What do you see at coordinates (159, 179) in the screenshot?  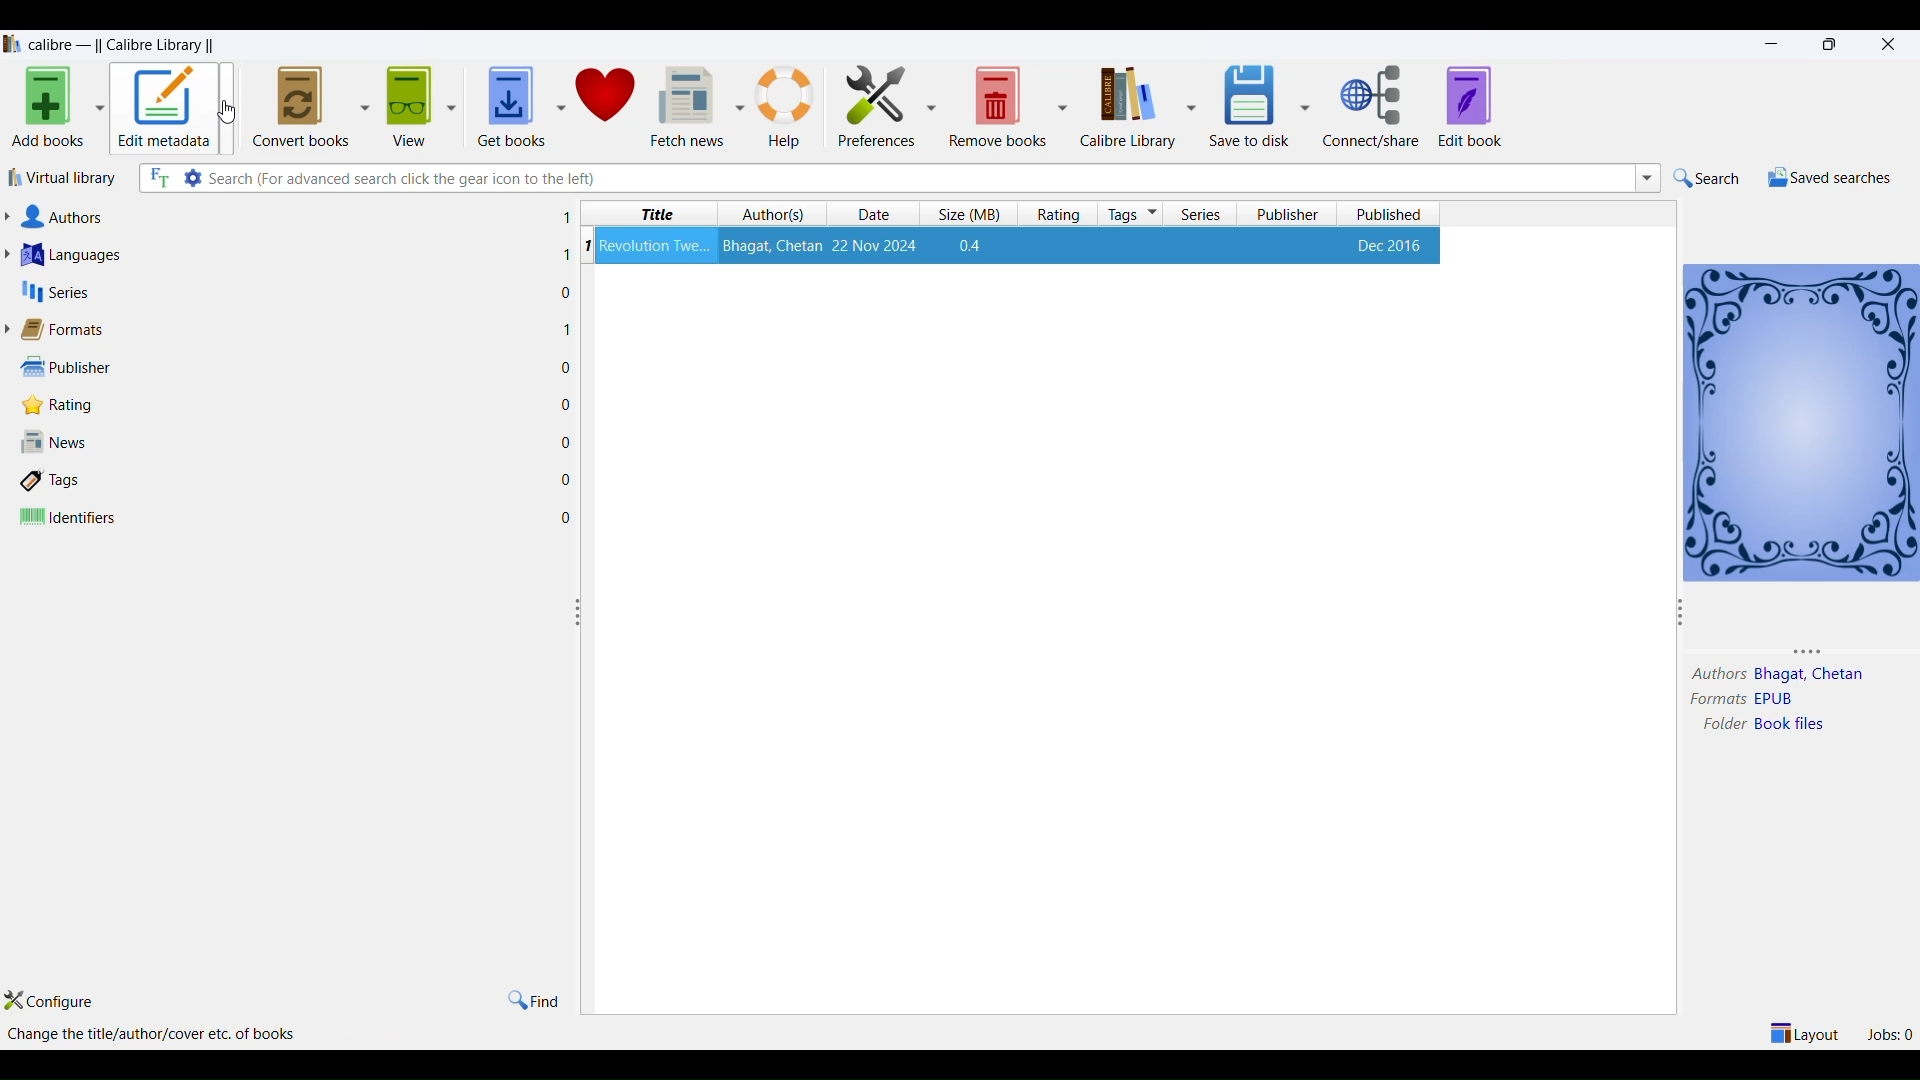 I see `full text search ` at bounding box center [159, 179].